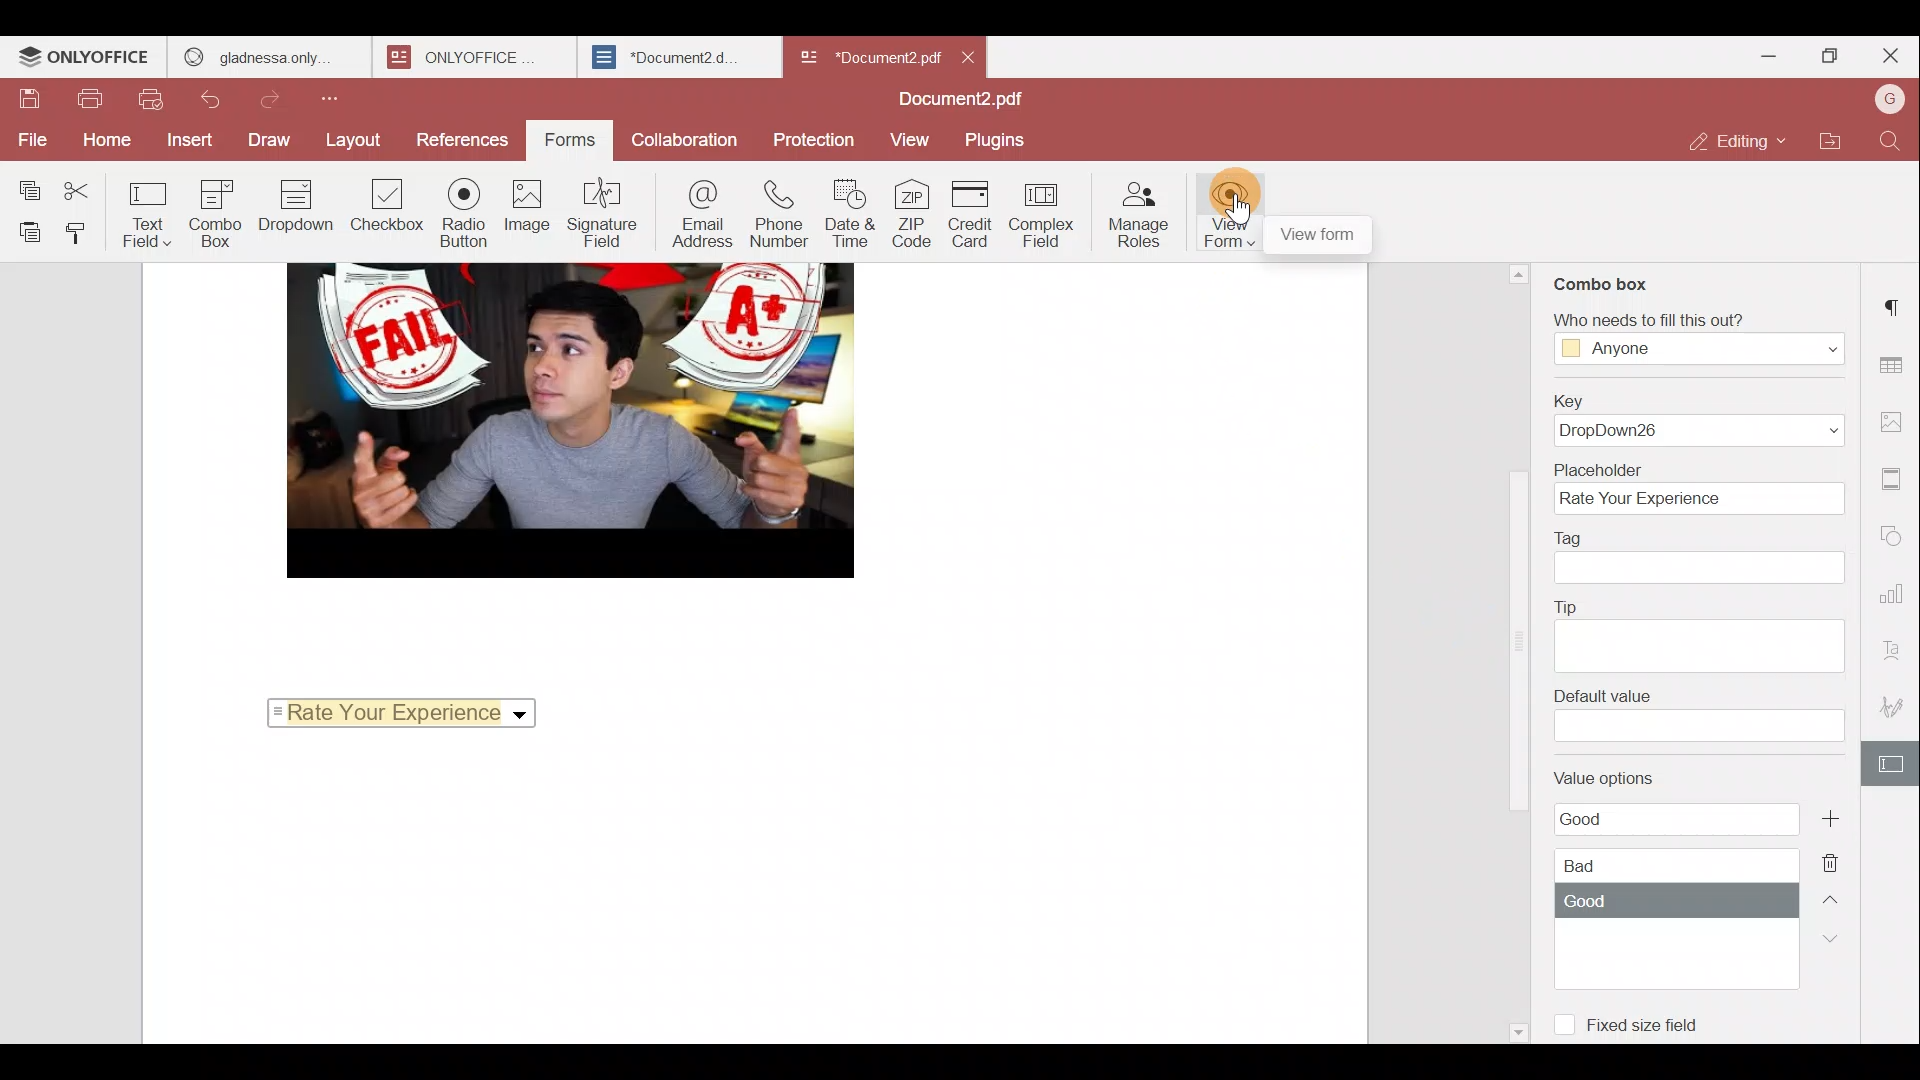 The image size is (1920, 1080). Describe the element at coordinates (1840, 947) in the screenshot. I see `Down` at that location.